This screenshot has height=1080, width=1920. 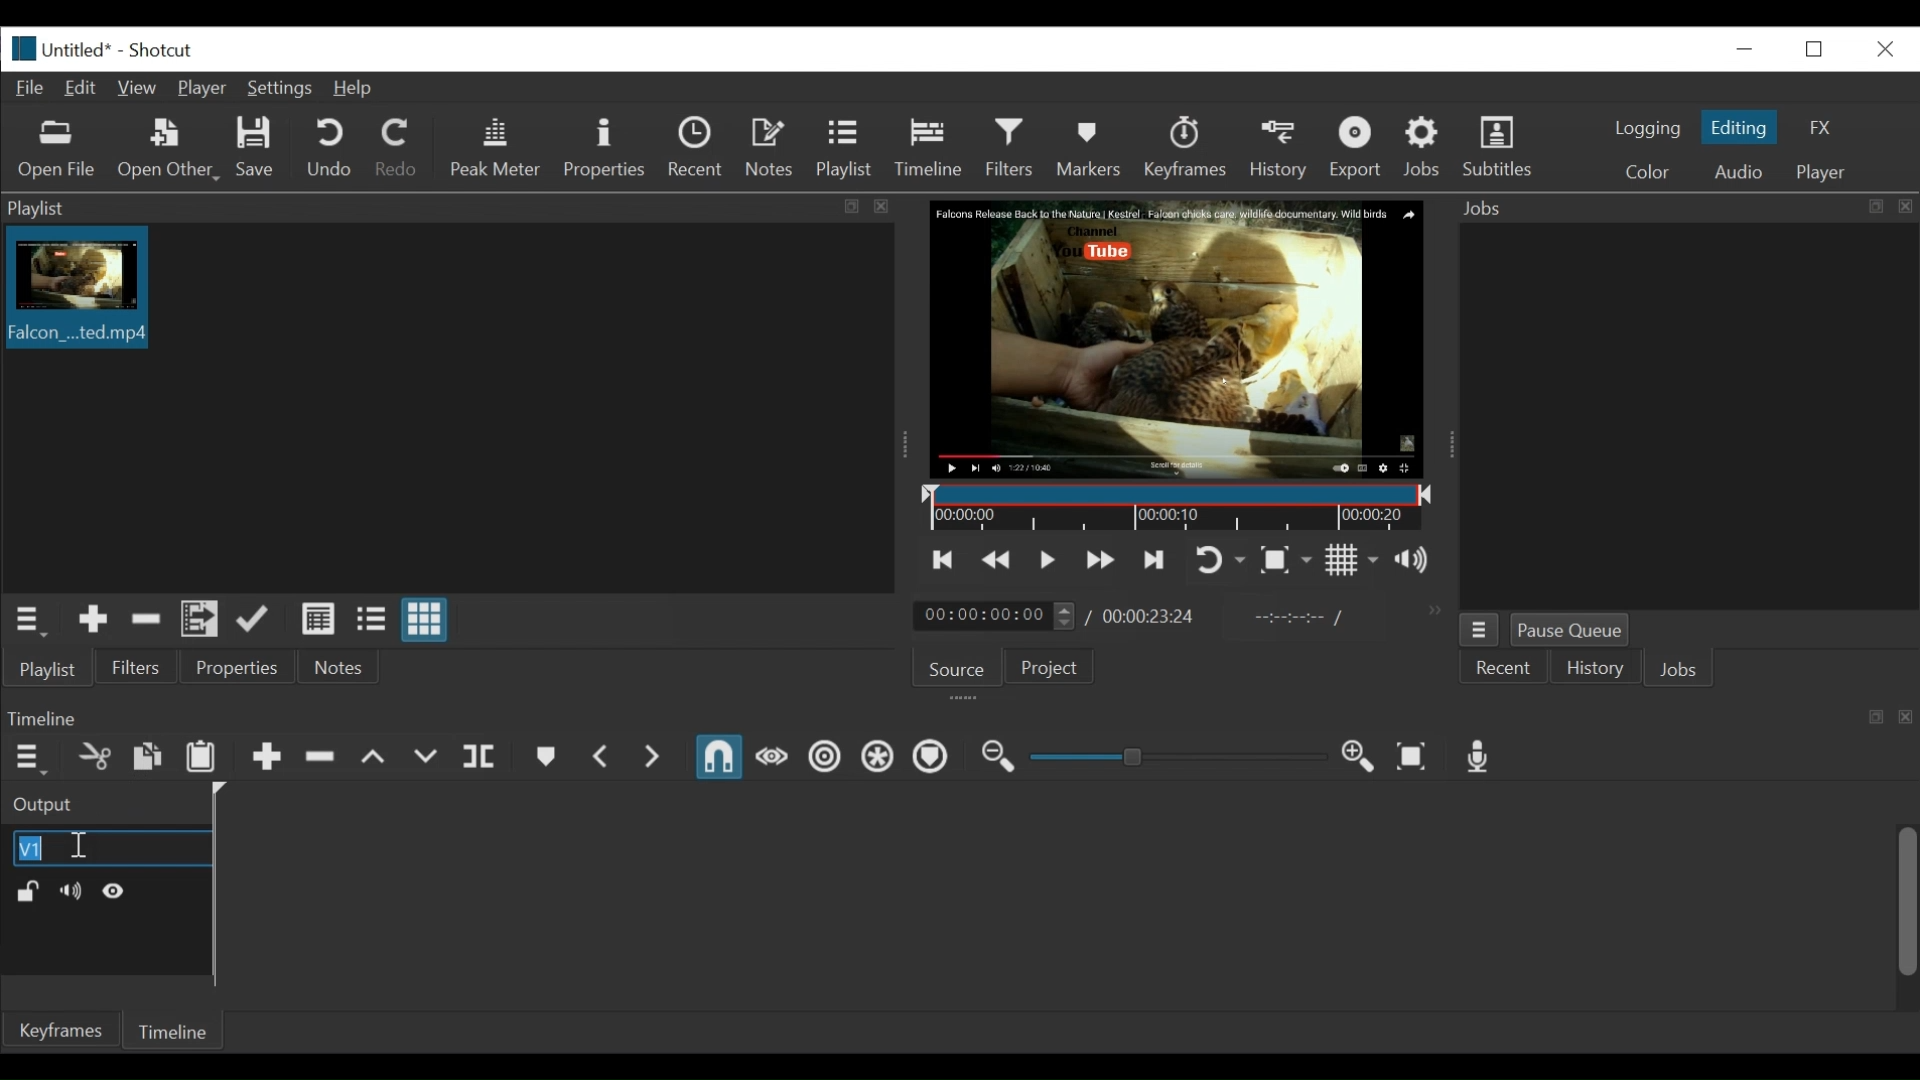 I want to click on Properties, so click(x=604, y=147).